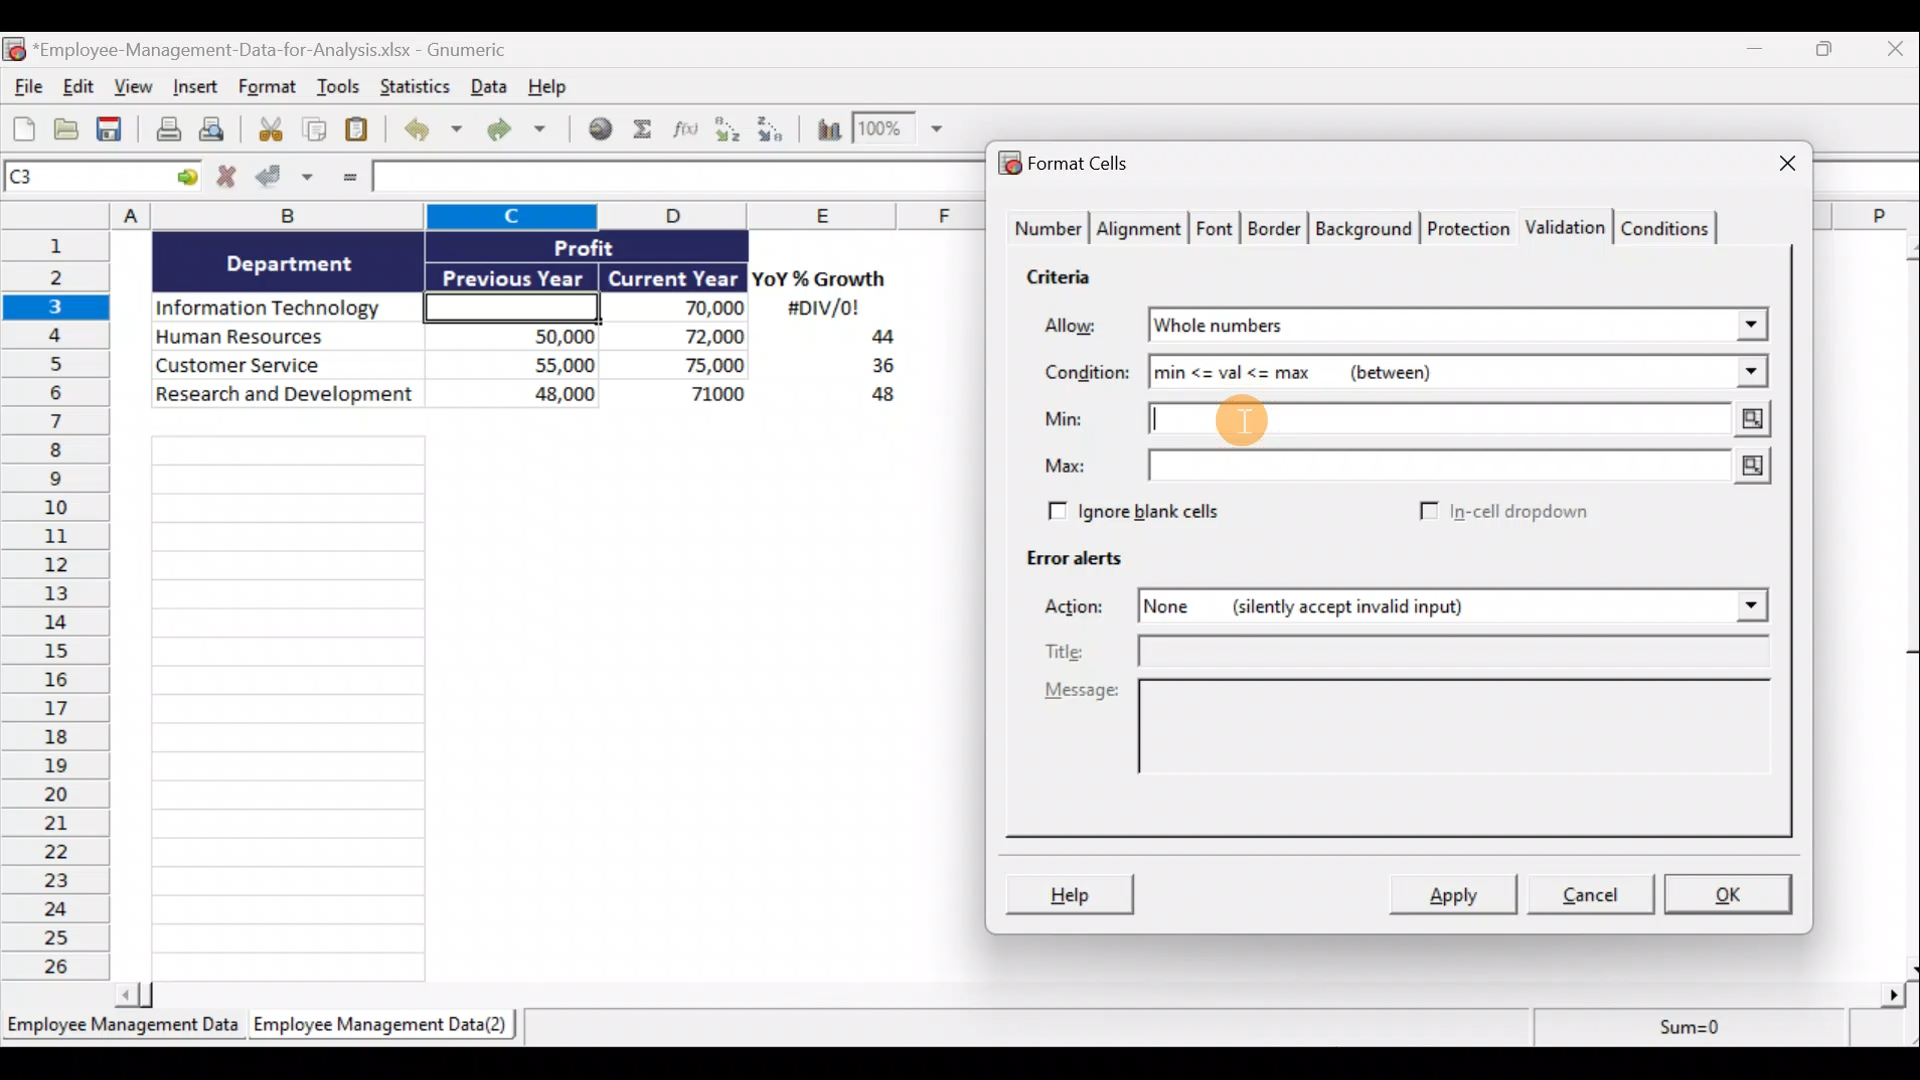  What do you see at coordinates (1017, 991) in the screenshot?
I see `Scroll bar` at bounding box center [1017, 991].